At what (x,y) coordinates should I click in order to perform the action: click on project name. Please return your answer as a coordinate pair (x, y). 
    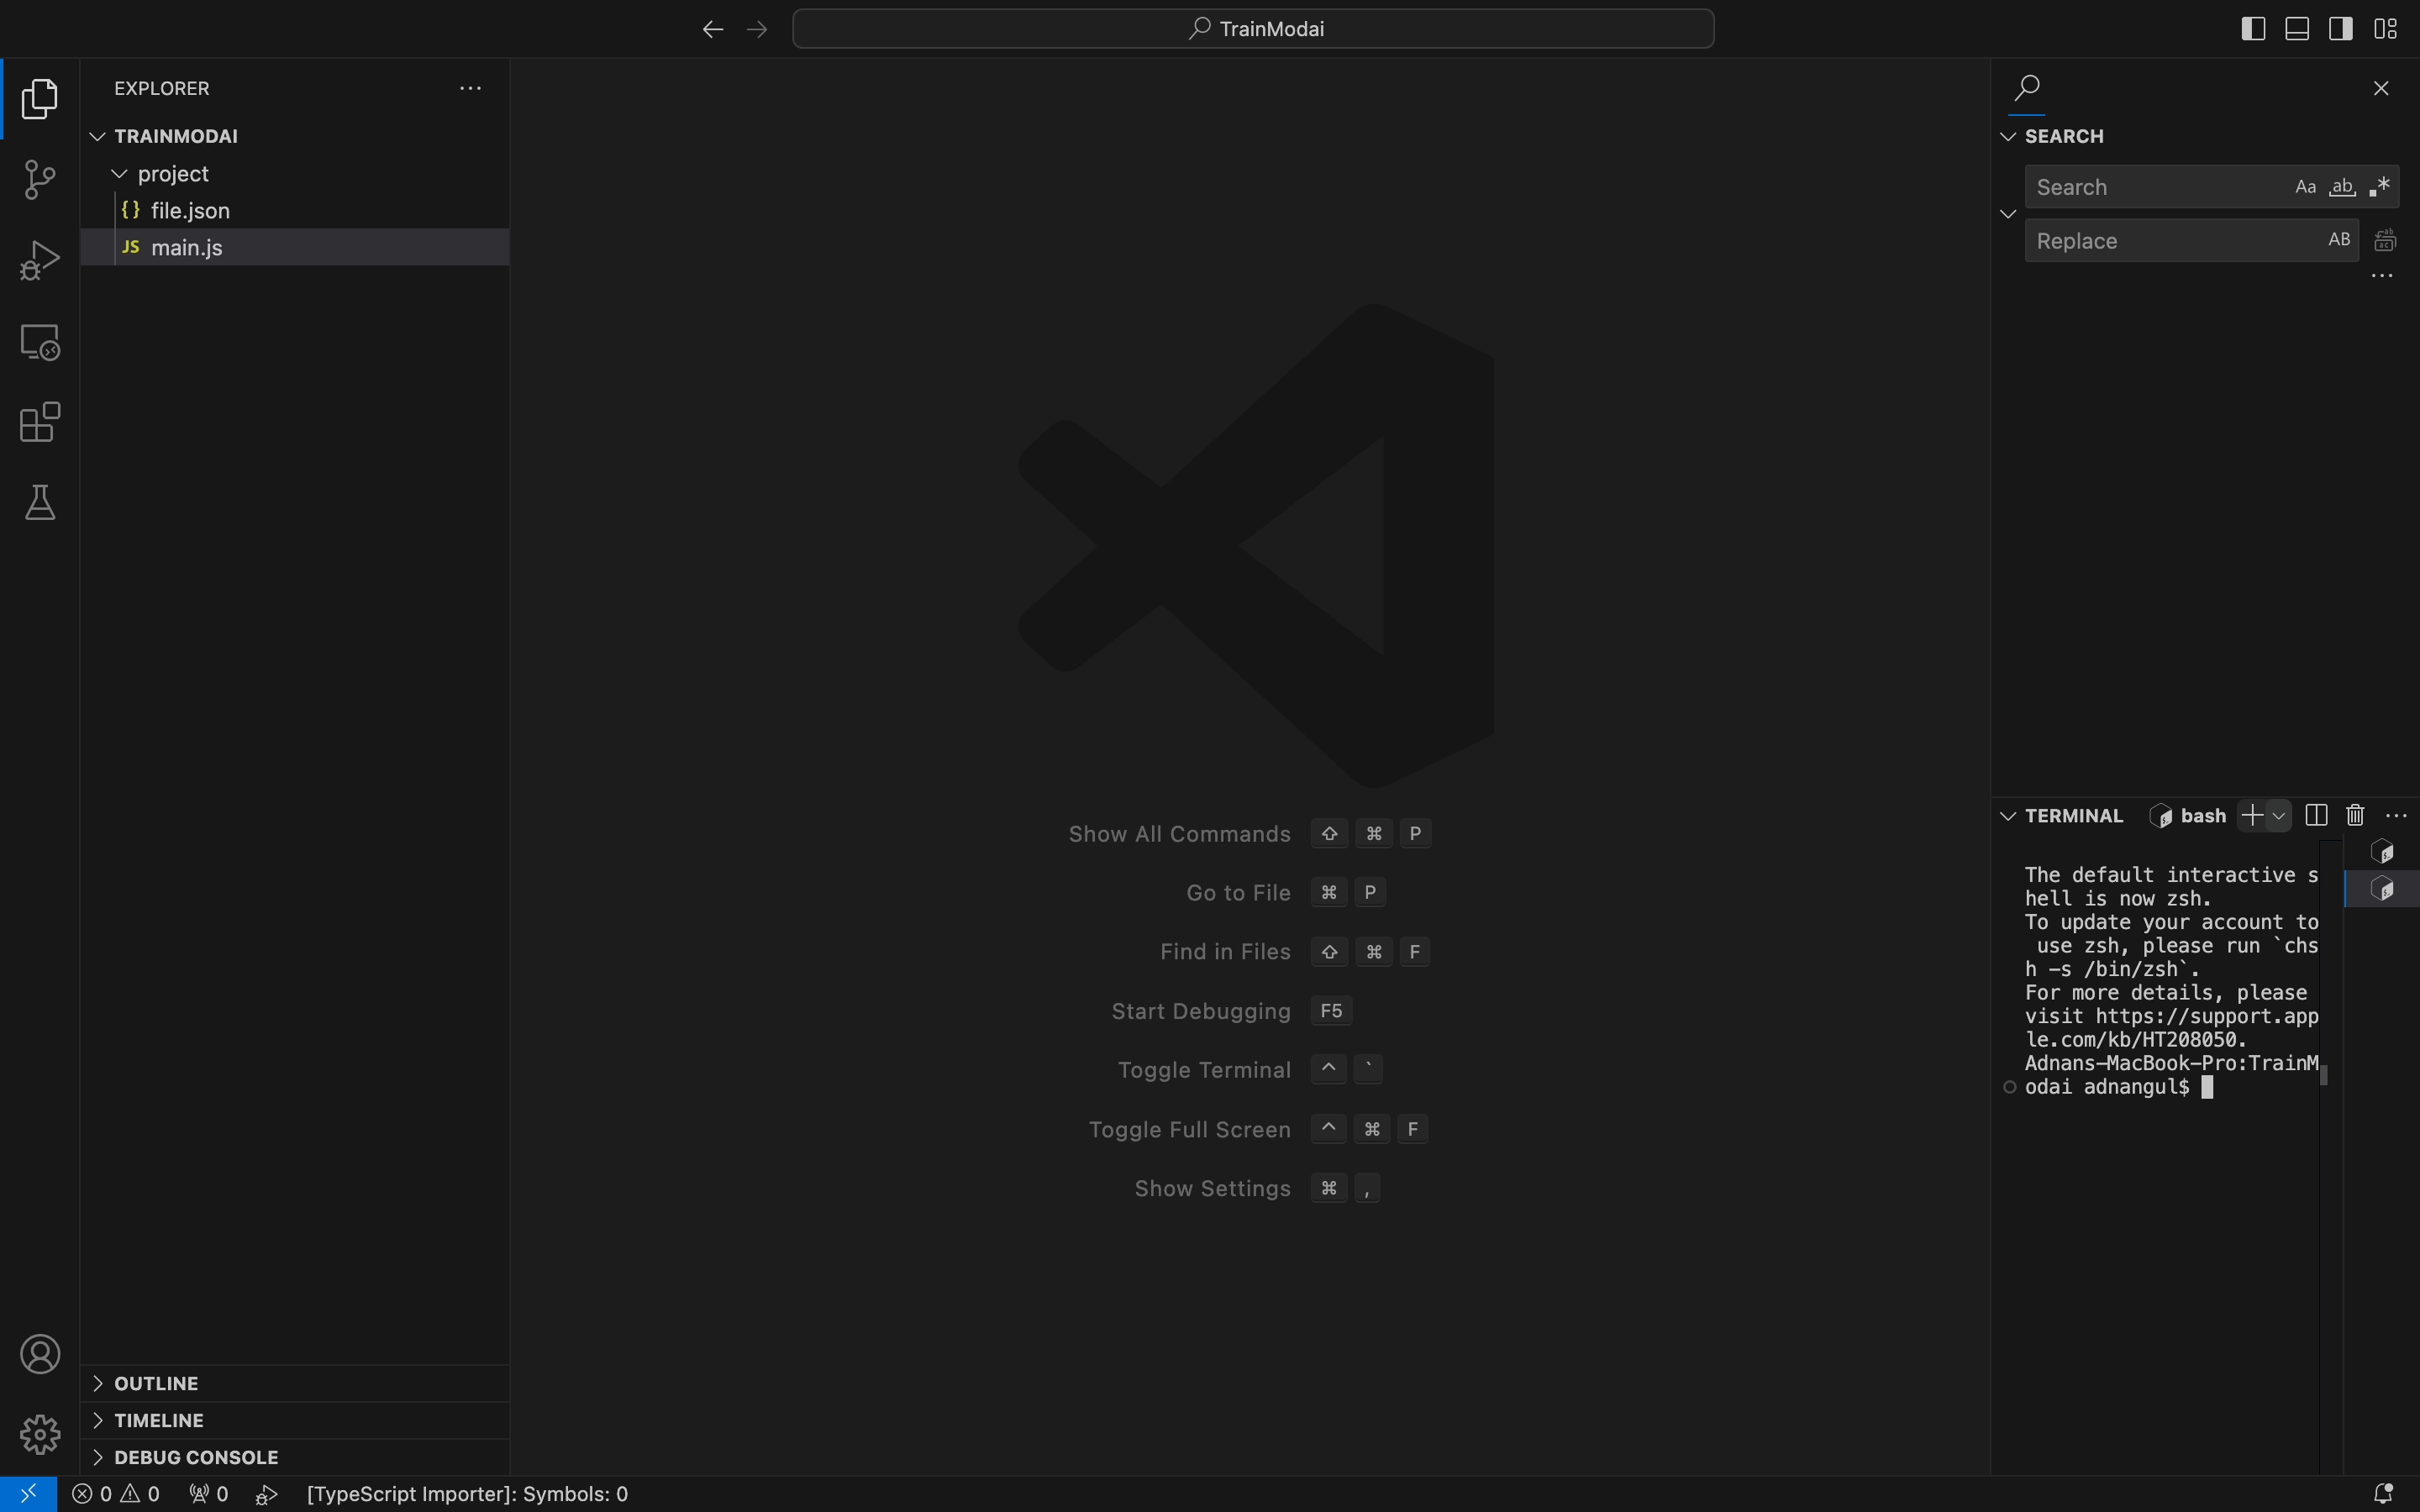
    Looking at the image, I should click on (1251, 28).